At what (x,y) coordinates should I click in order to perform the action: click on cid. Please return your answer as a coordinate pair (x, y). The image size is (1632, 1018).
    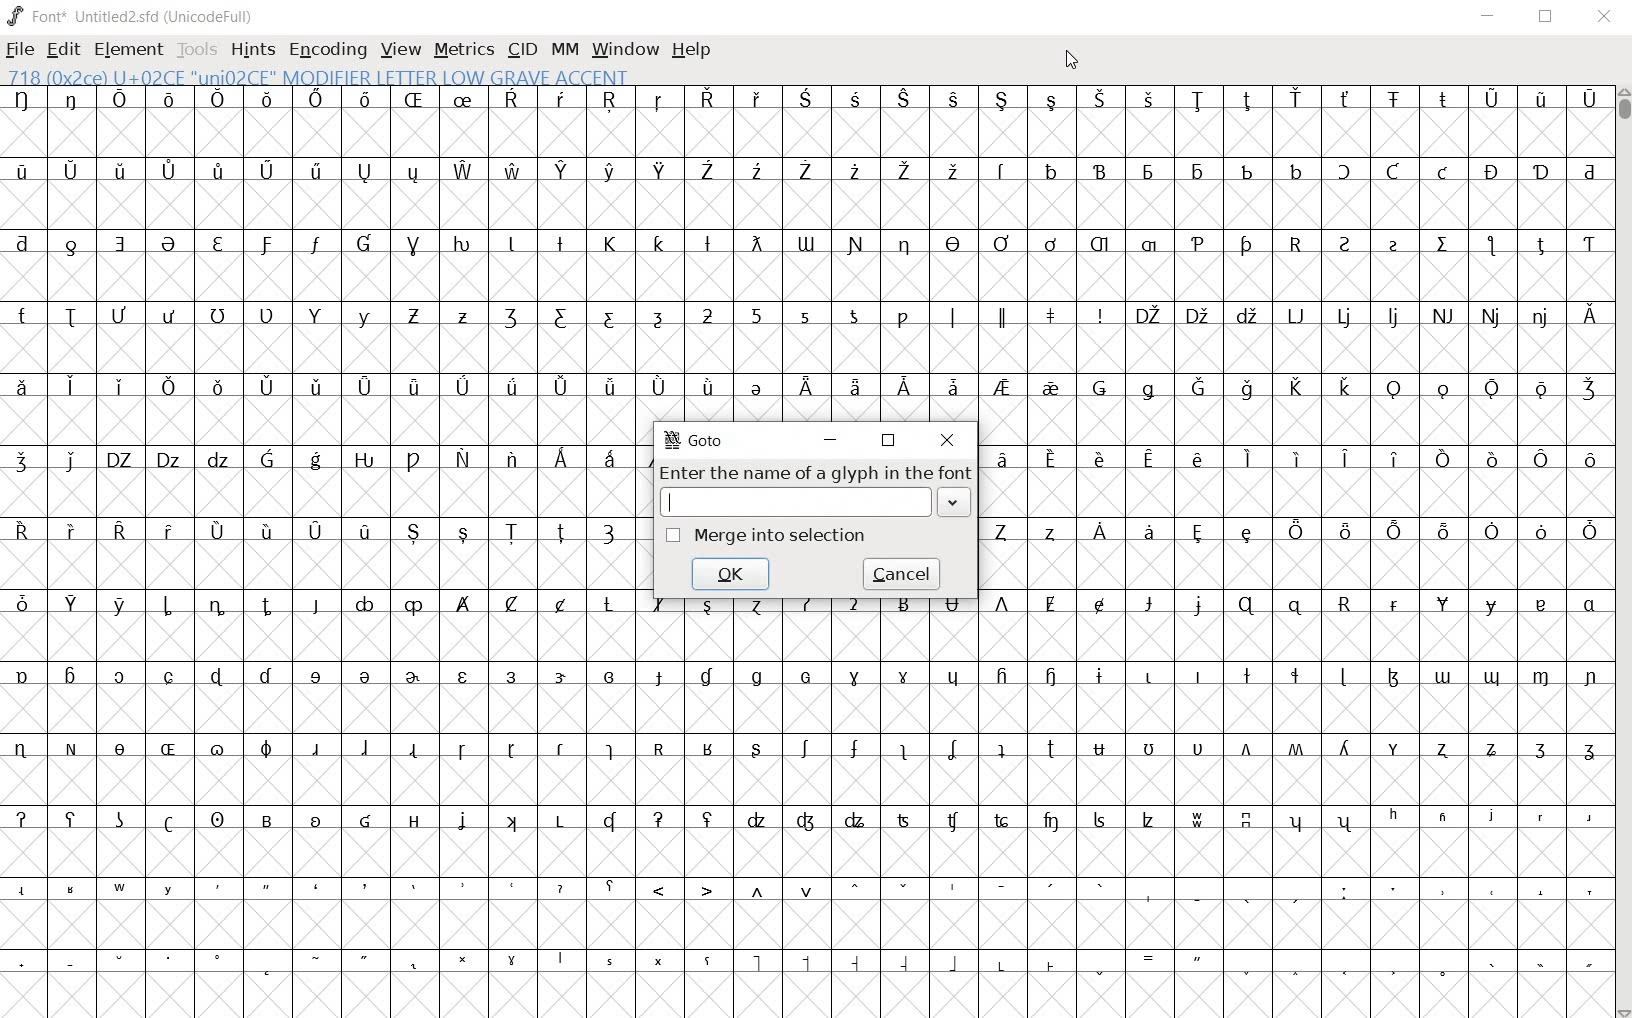
    Looking at the image, I should click on (521, 51).